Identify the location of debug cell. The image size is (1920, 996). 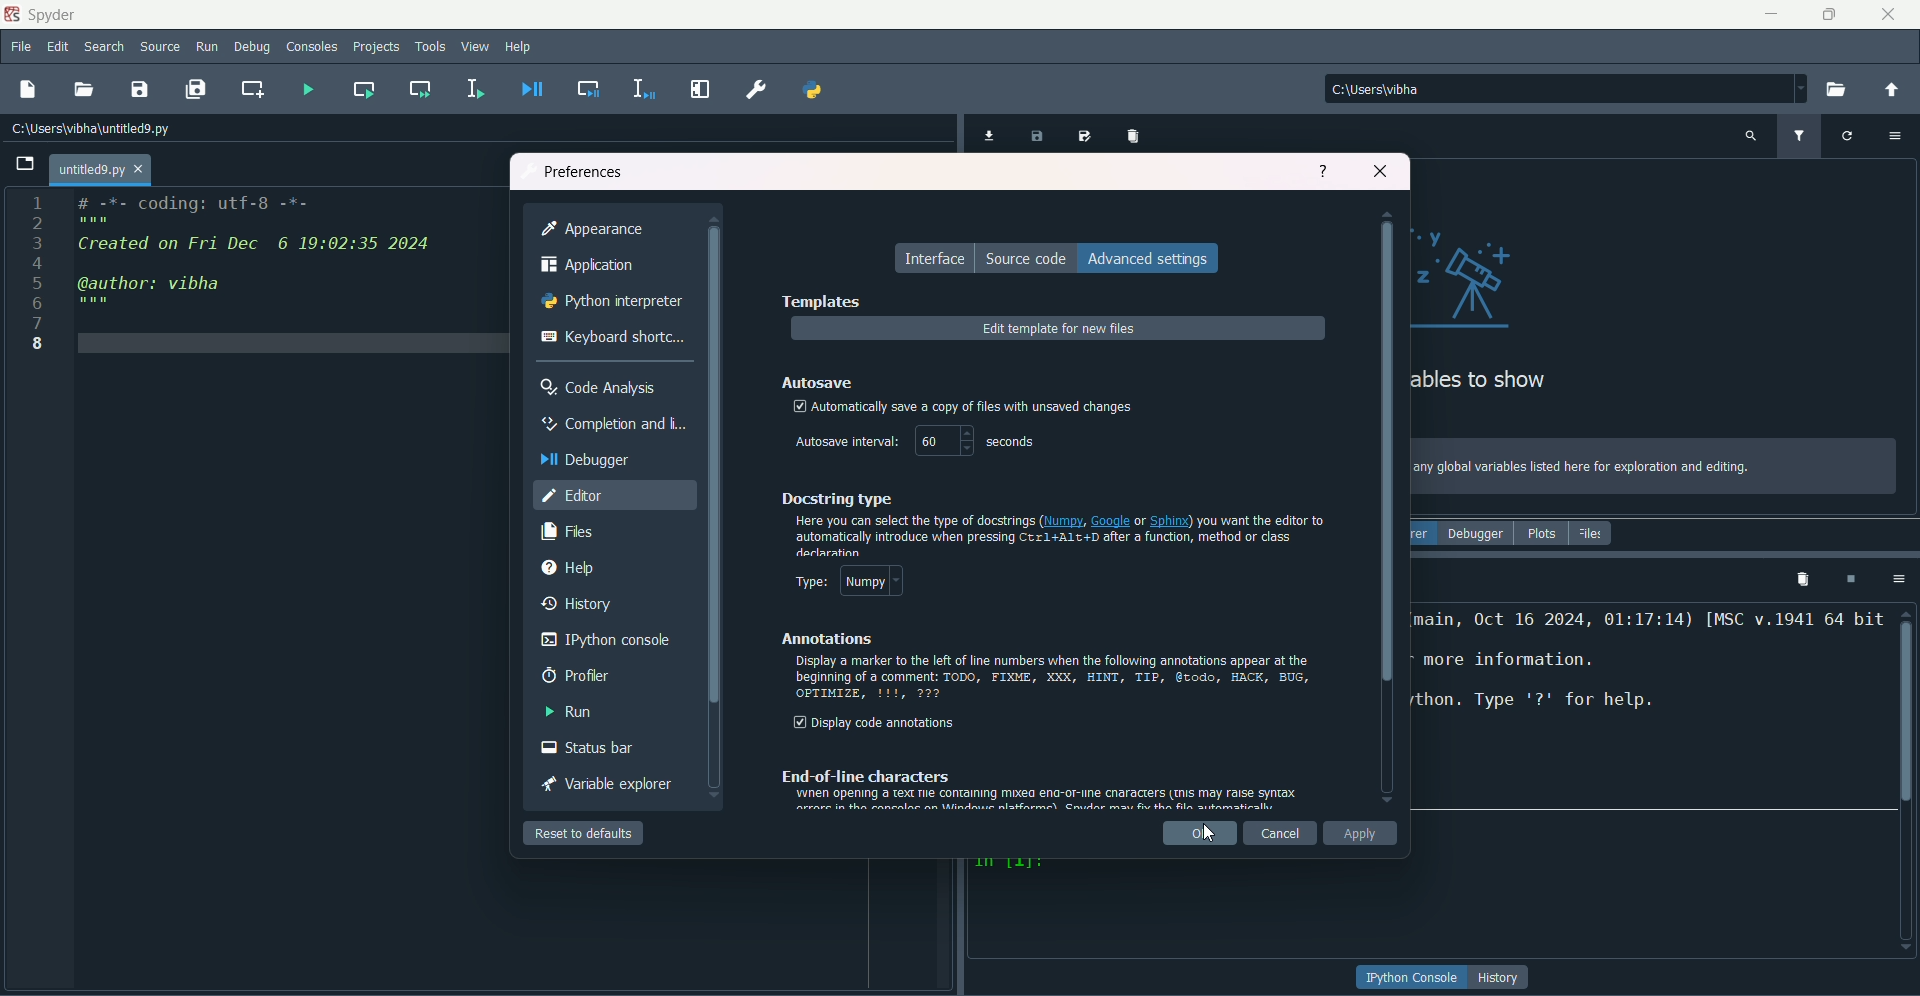
(590, 89).